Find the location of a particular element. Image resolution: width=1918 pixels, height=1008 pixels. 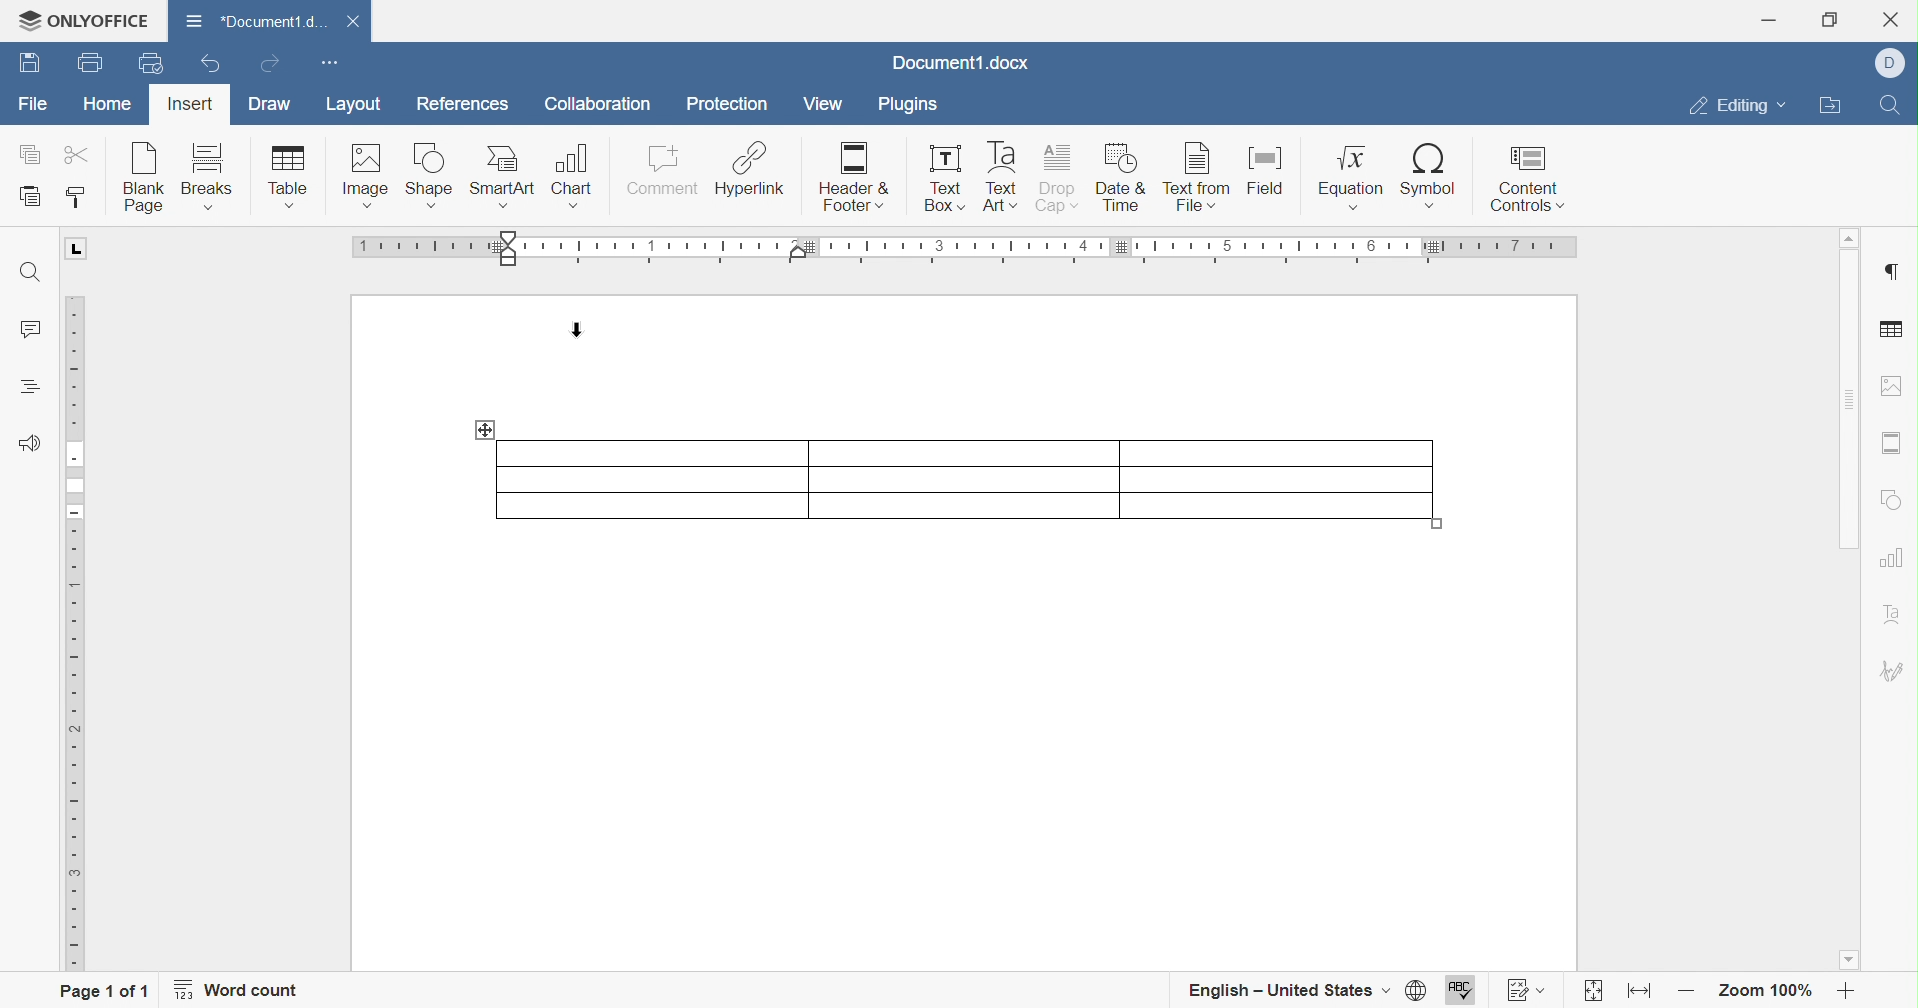

Find is located at coordinates (1890, 107).